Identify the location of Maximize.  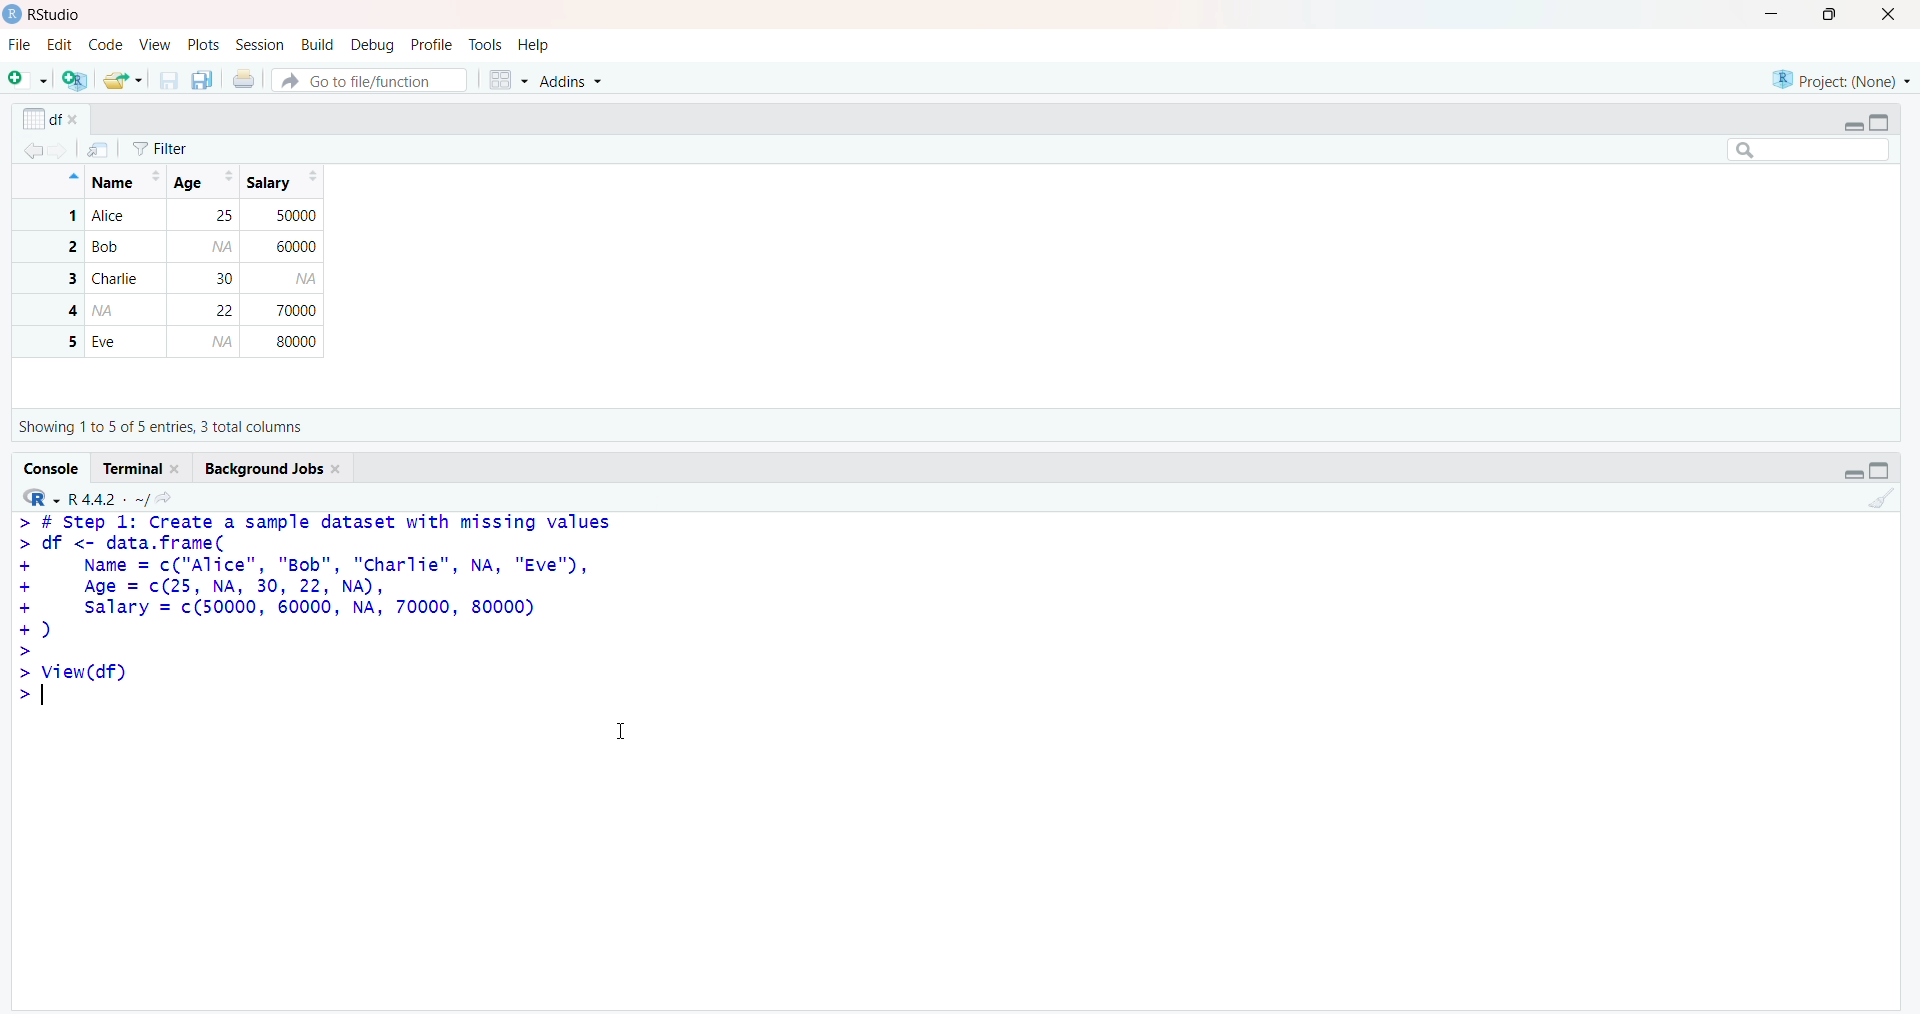
(1879, 472).